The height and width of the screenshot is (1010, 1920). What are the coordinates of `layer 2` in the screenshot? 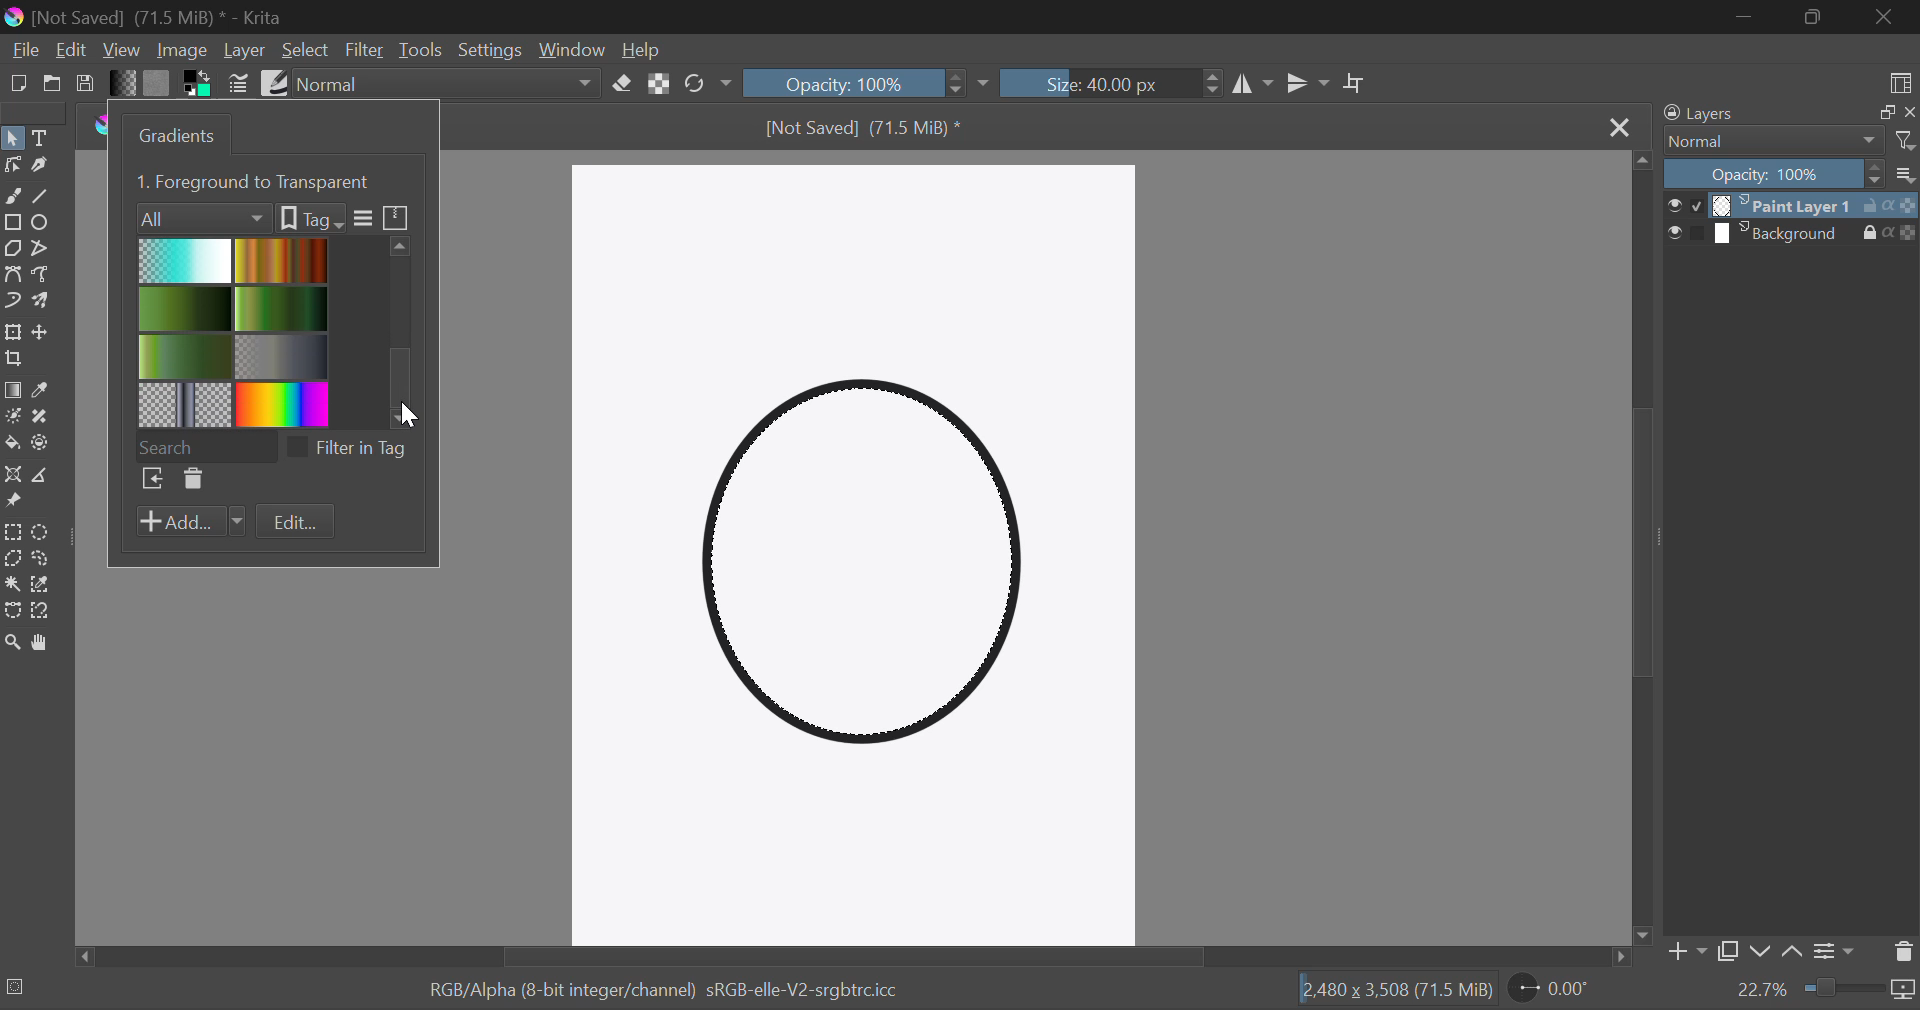 It's located at (1784, 234).